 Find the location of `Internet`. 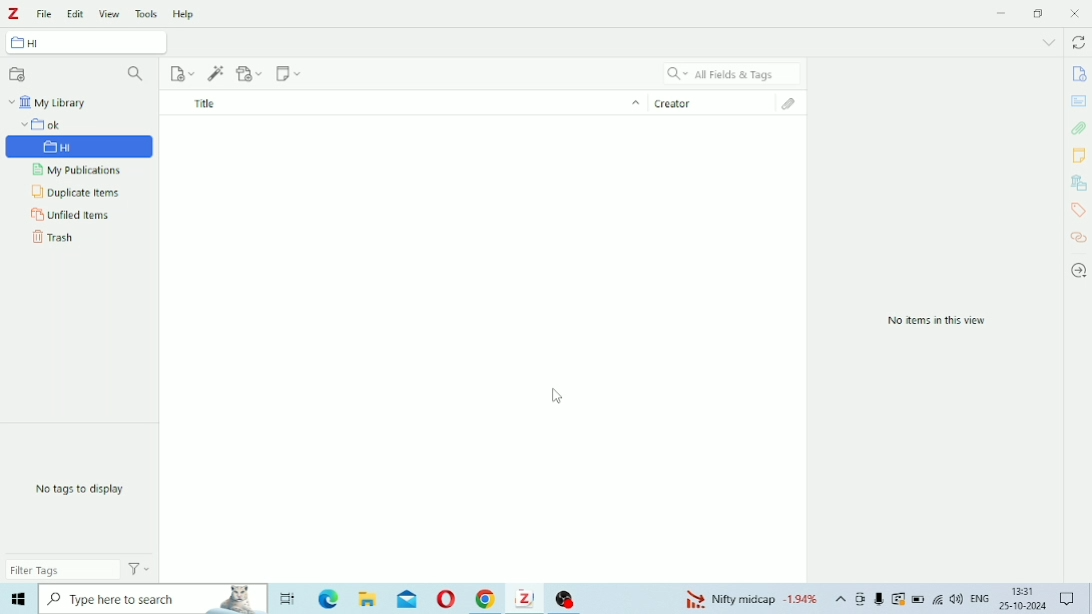

Internet is located at coordinates (938, 599).